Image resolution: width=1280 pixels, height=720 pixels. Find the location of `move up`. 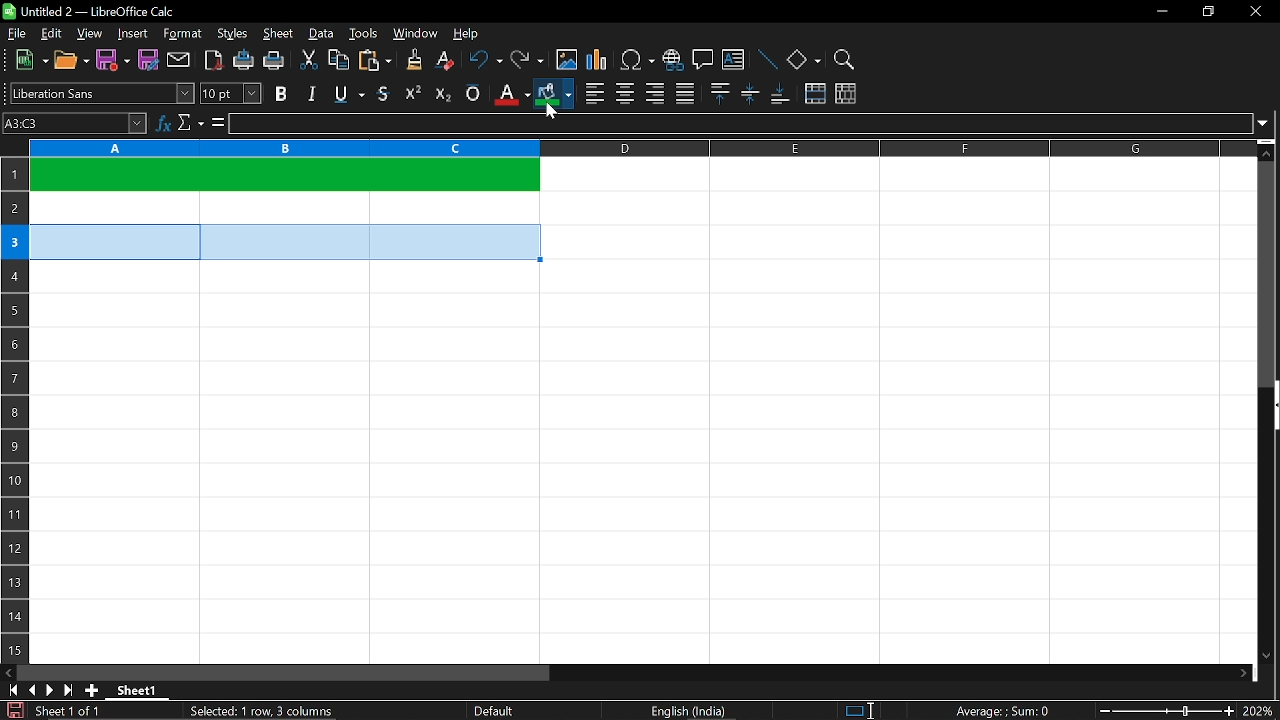

move up is located at coordinates (1269, 151).